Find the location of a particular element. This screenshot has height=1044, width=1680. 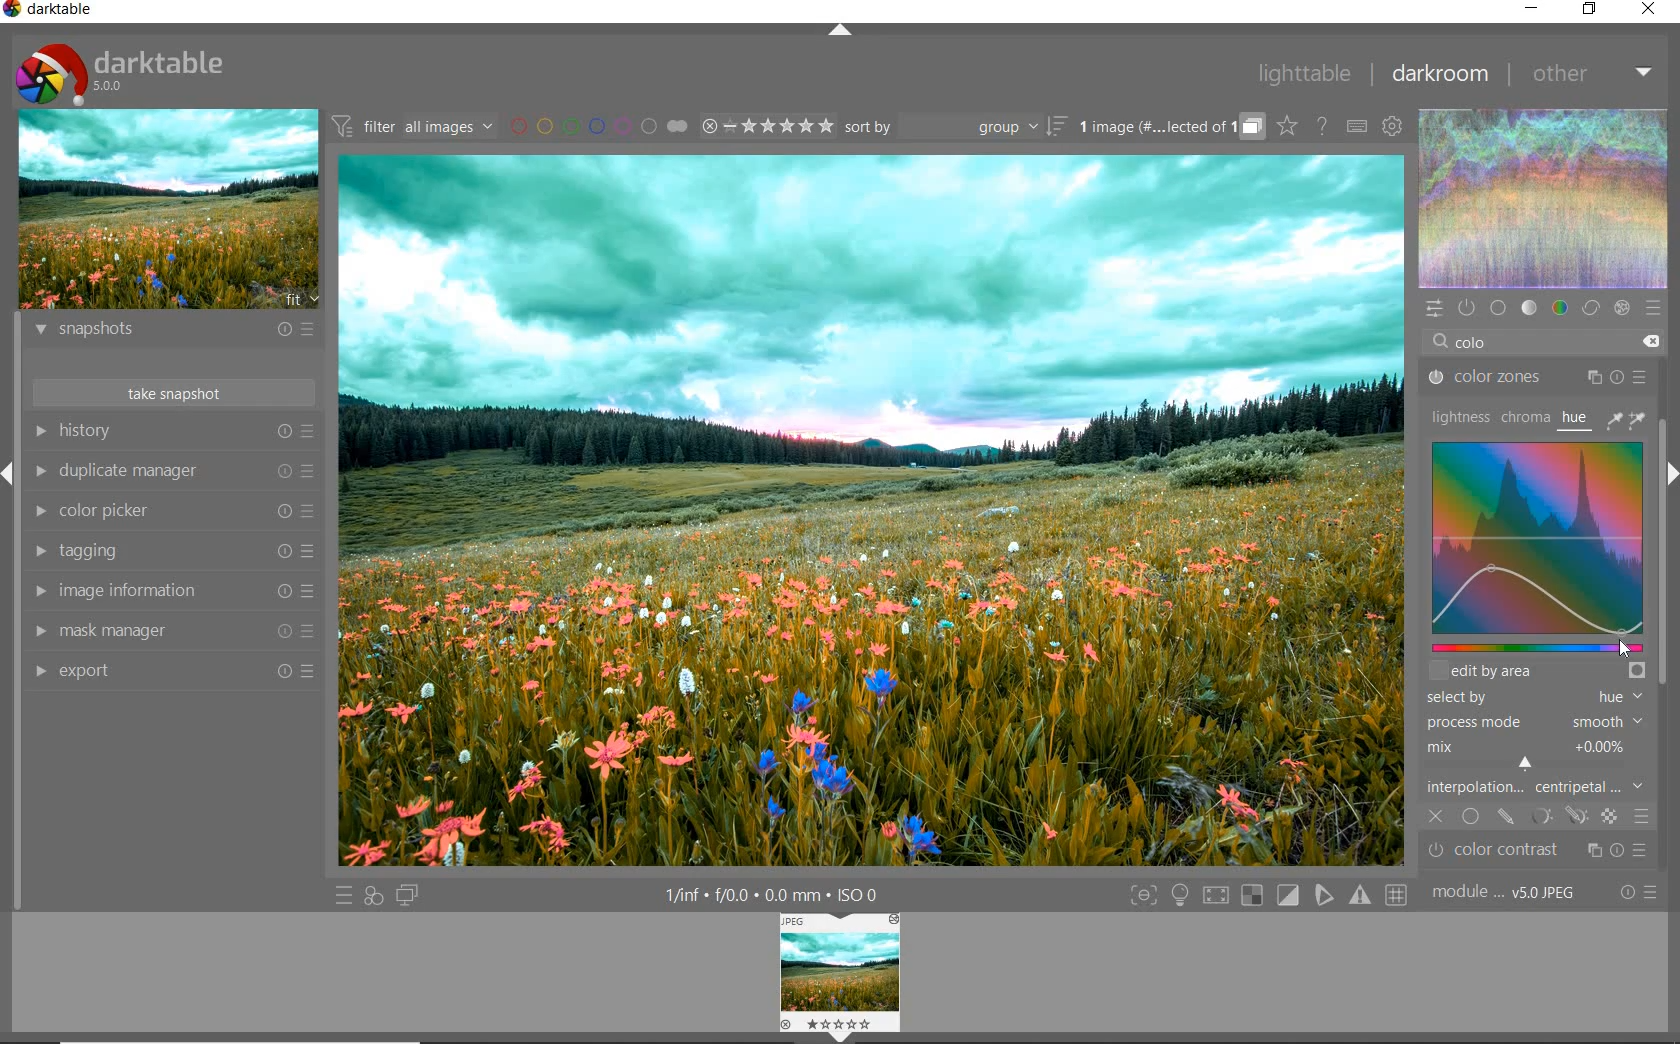

grouped images is located at coordinates (1169, 128).